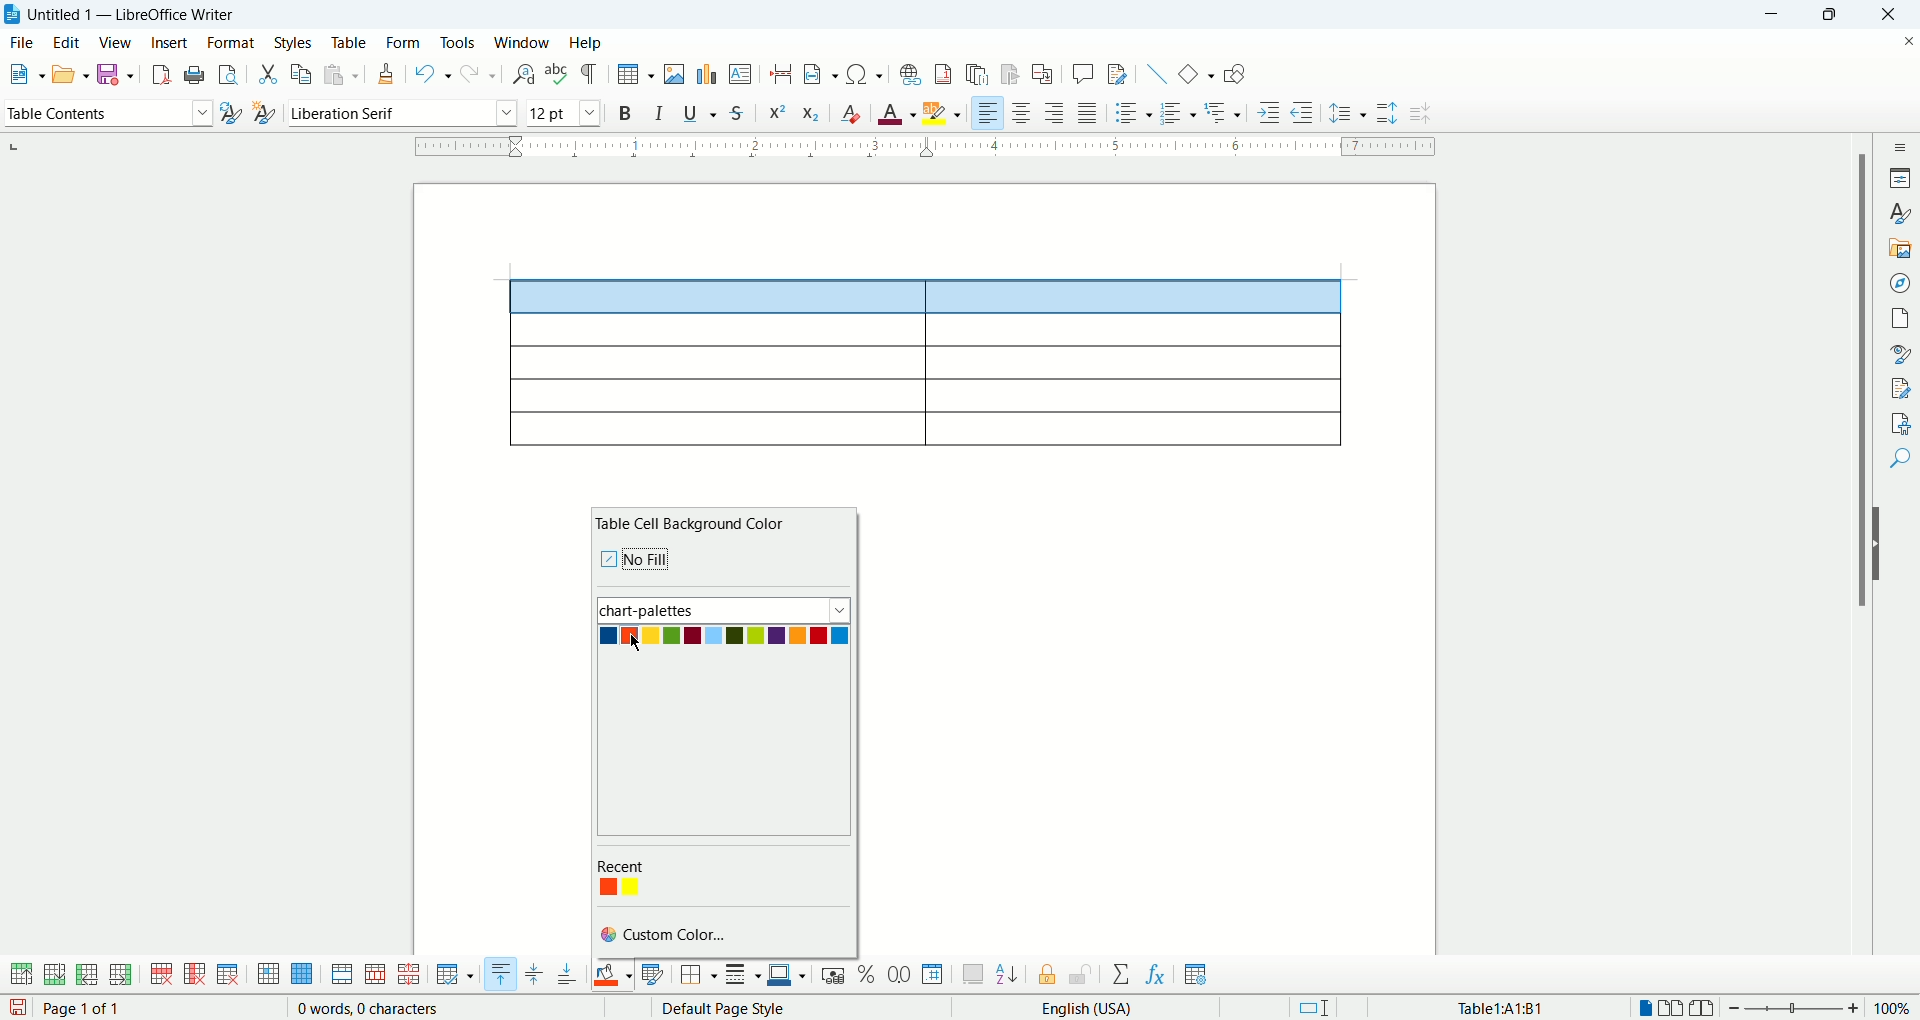  Describe the element at coordinates (1900, 146) in the screenshot. I see `sidebar settings` at that location.